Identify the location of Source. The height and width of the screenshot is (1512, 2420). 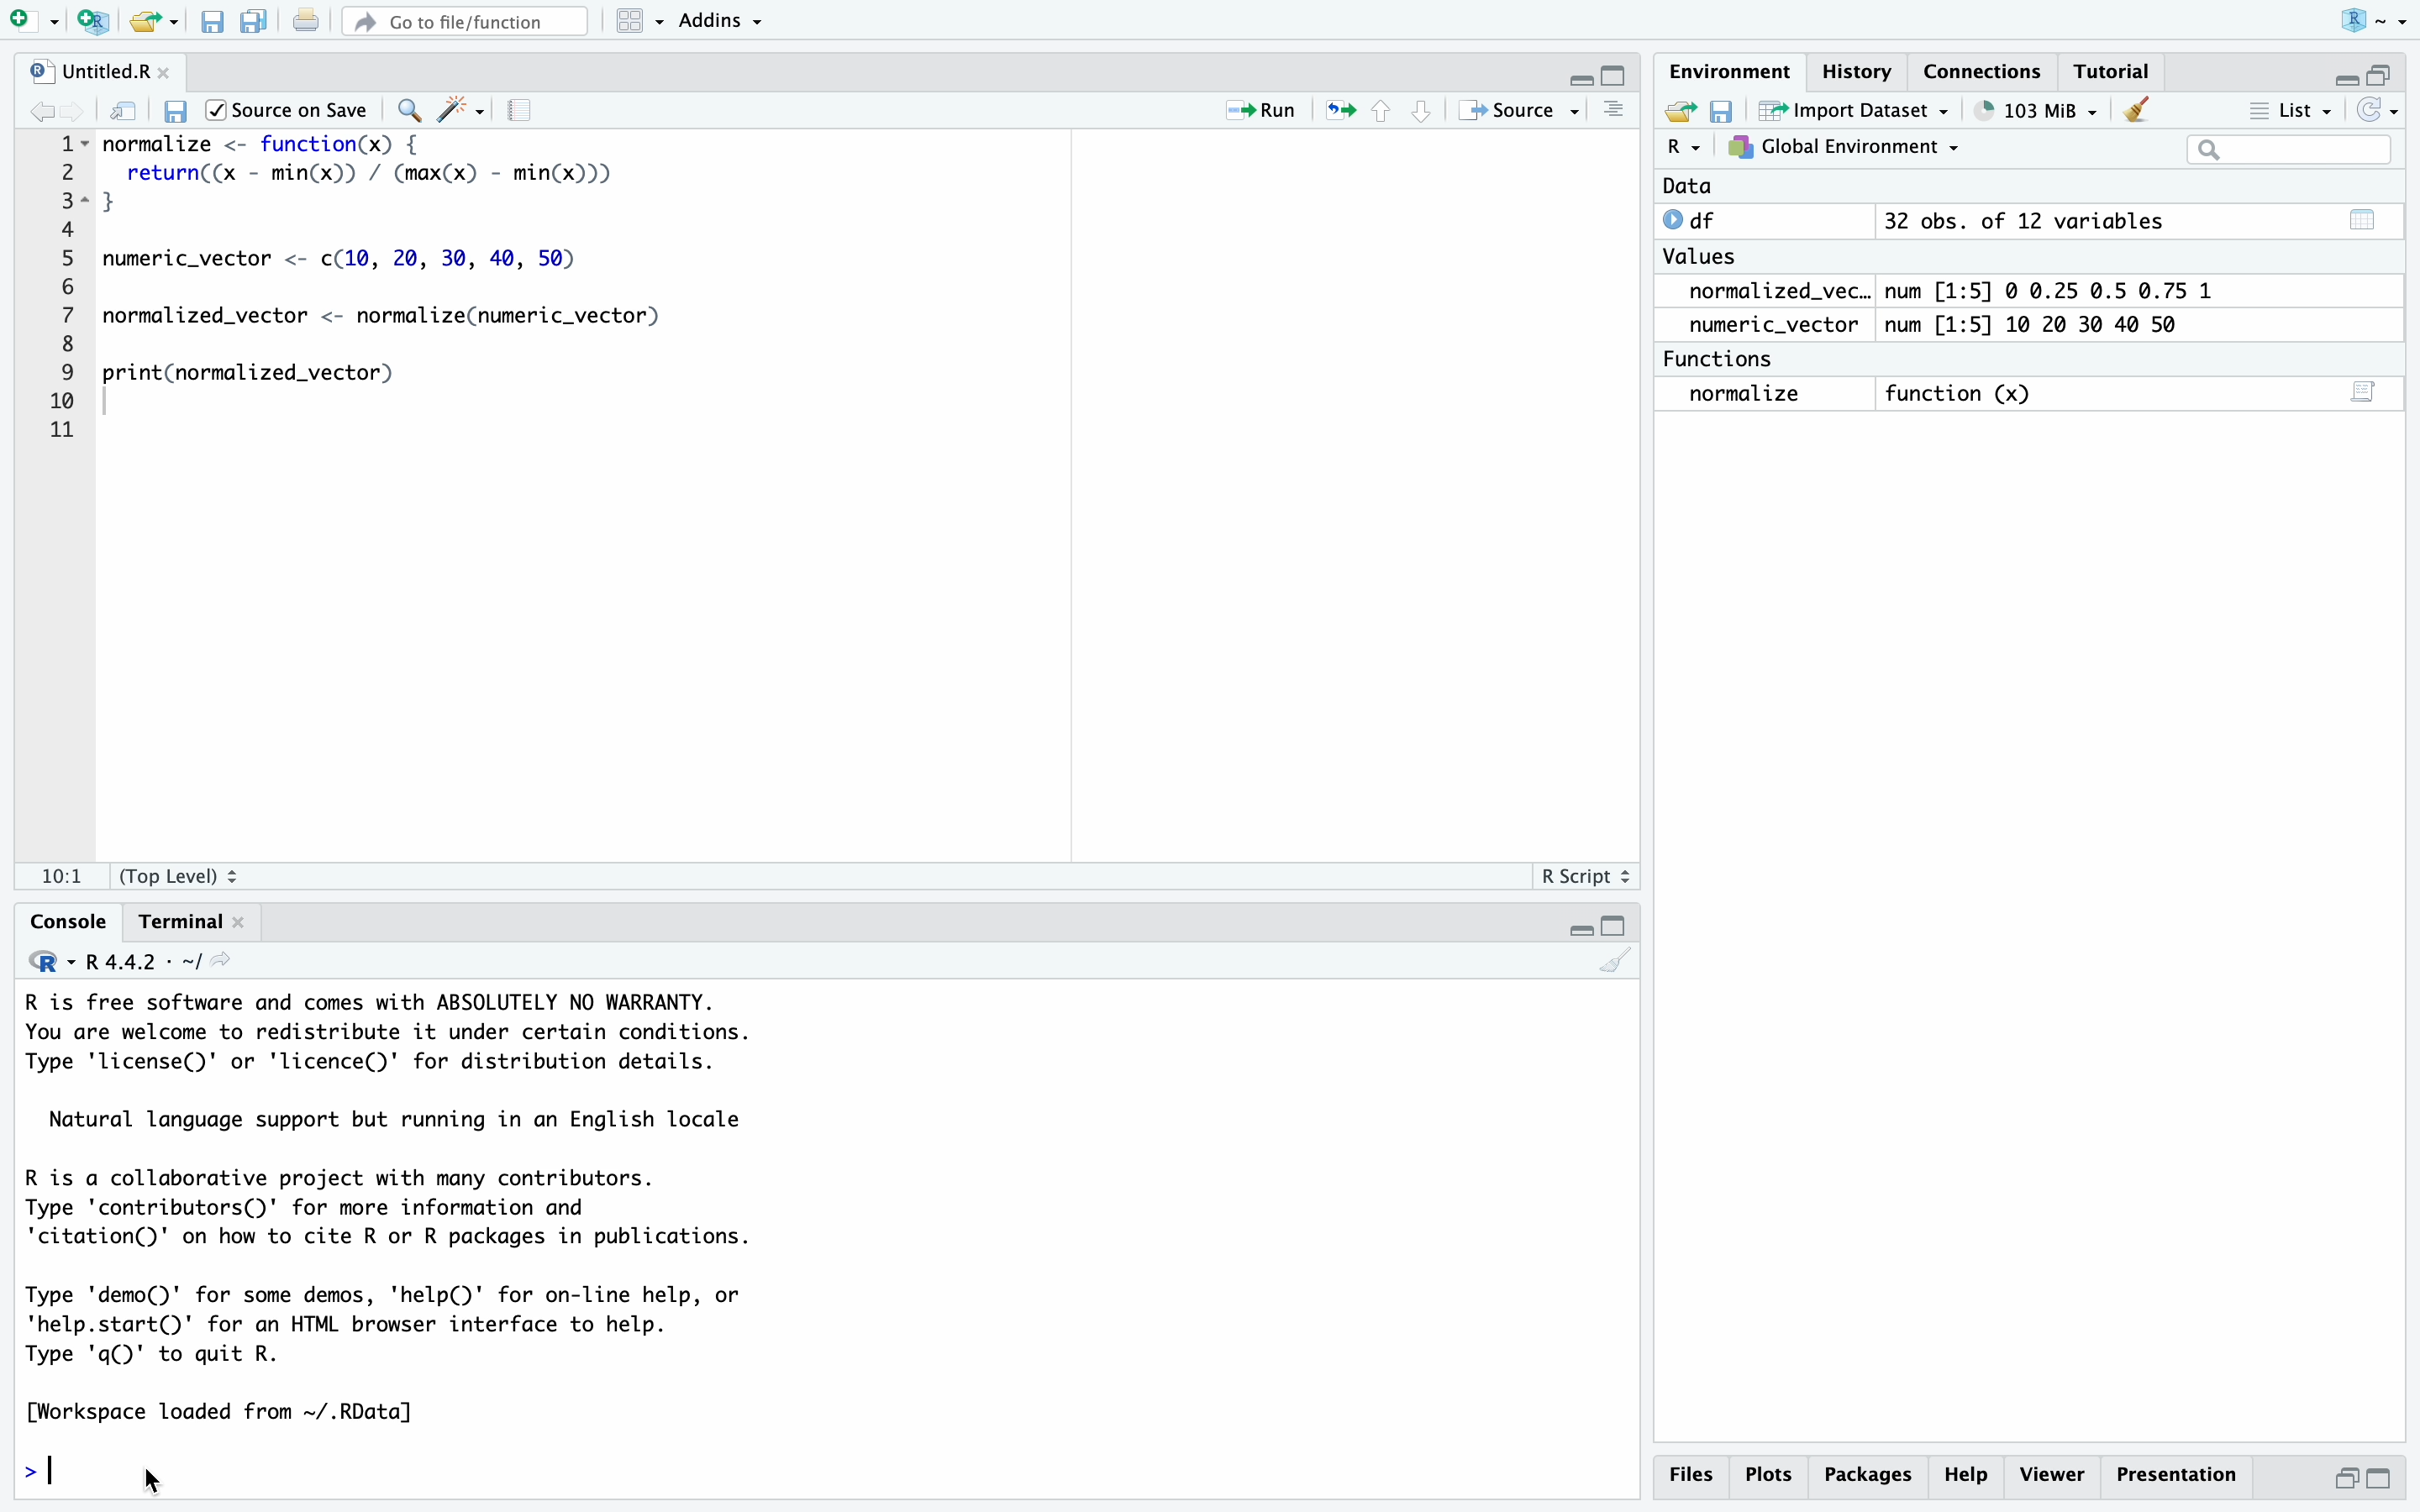
(1513, 111).